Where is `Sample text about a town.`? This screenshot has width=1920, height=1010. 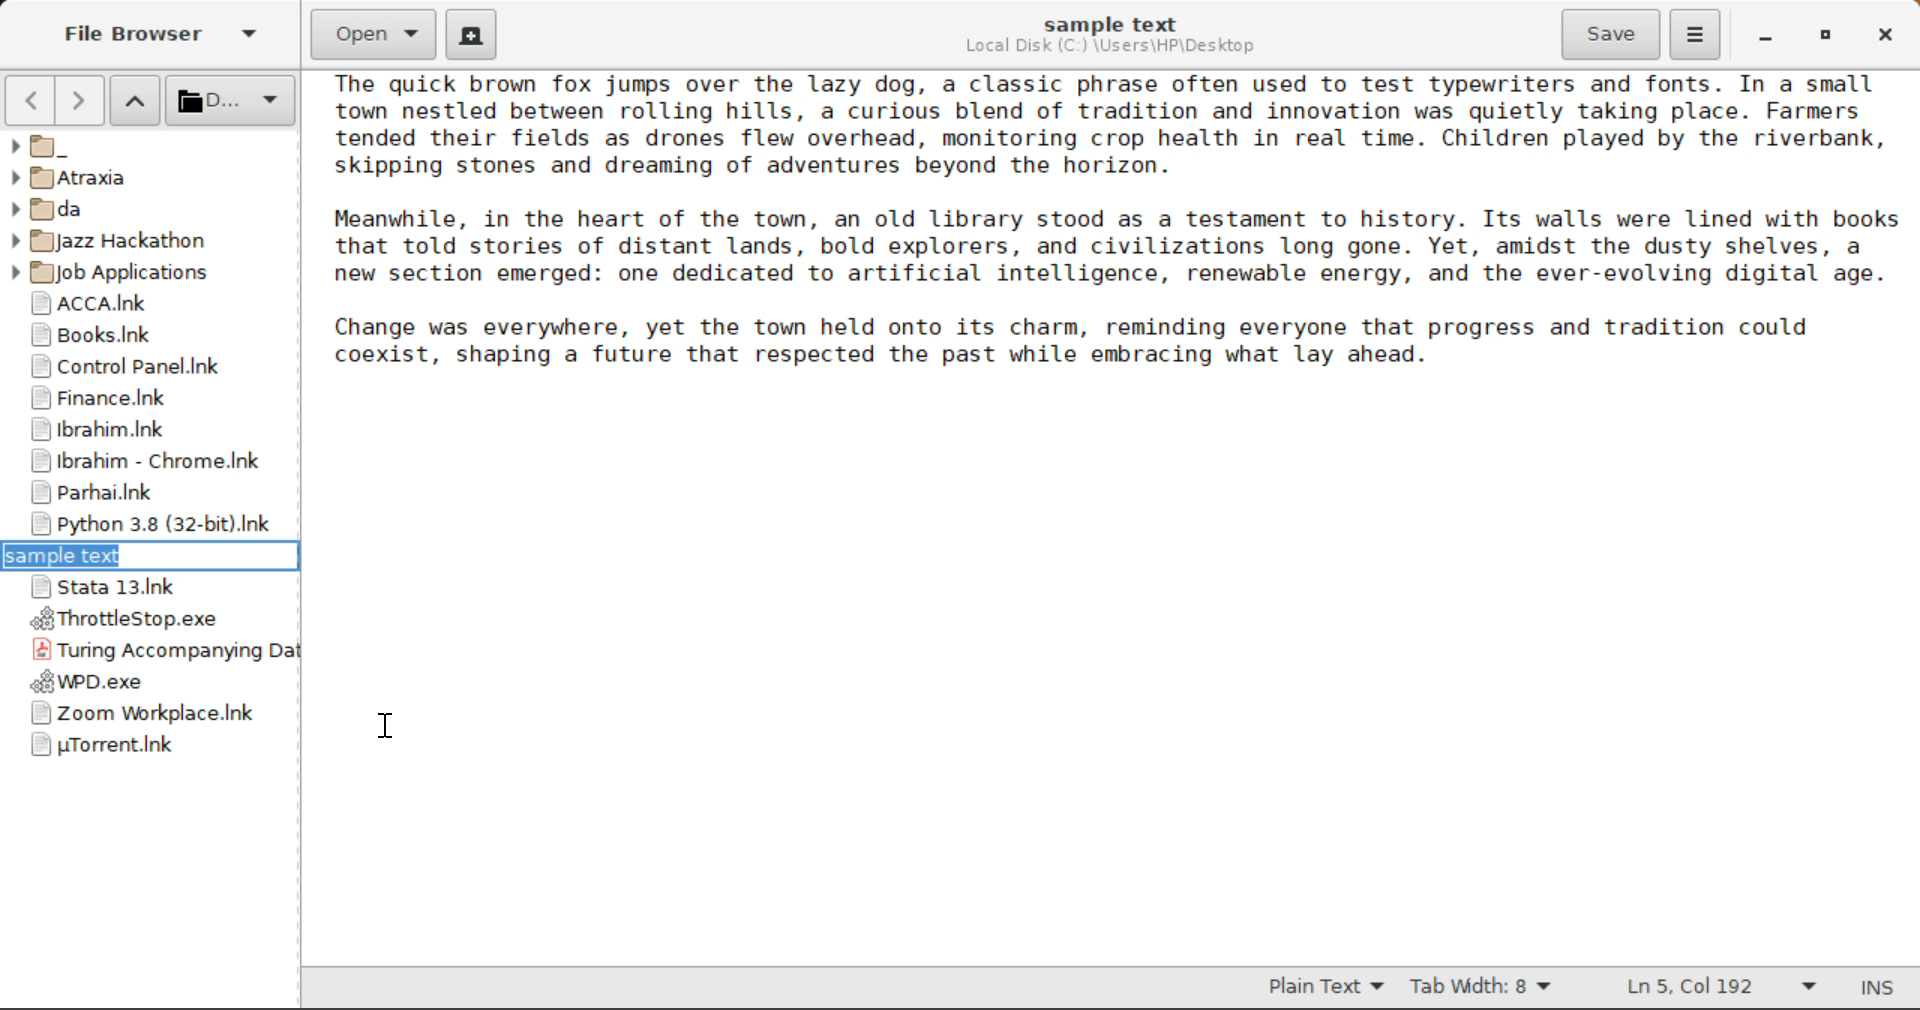 Sample text about a town. is located at coordinates (1117, 255).